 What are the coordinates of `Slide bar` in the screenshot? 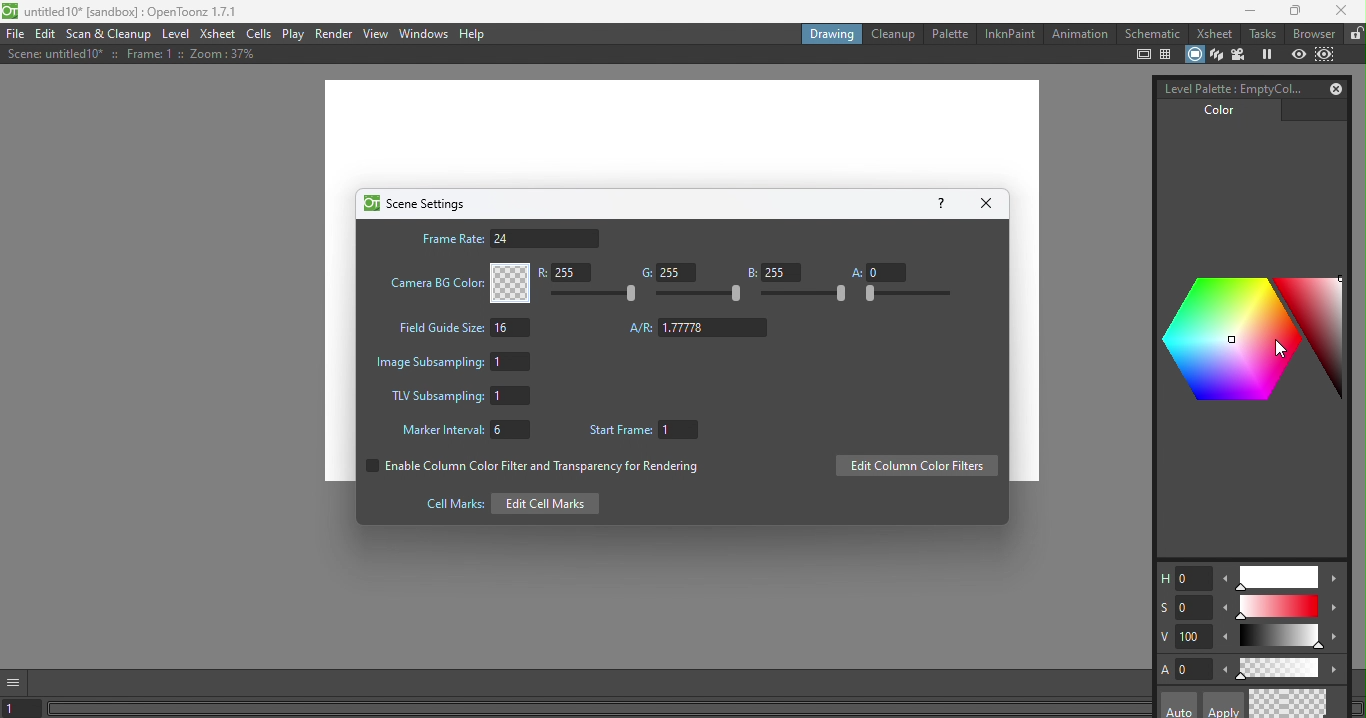 It's located at (1280, 608).